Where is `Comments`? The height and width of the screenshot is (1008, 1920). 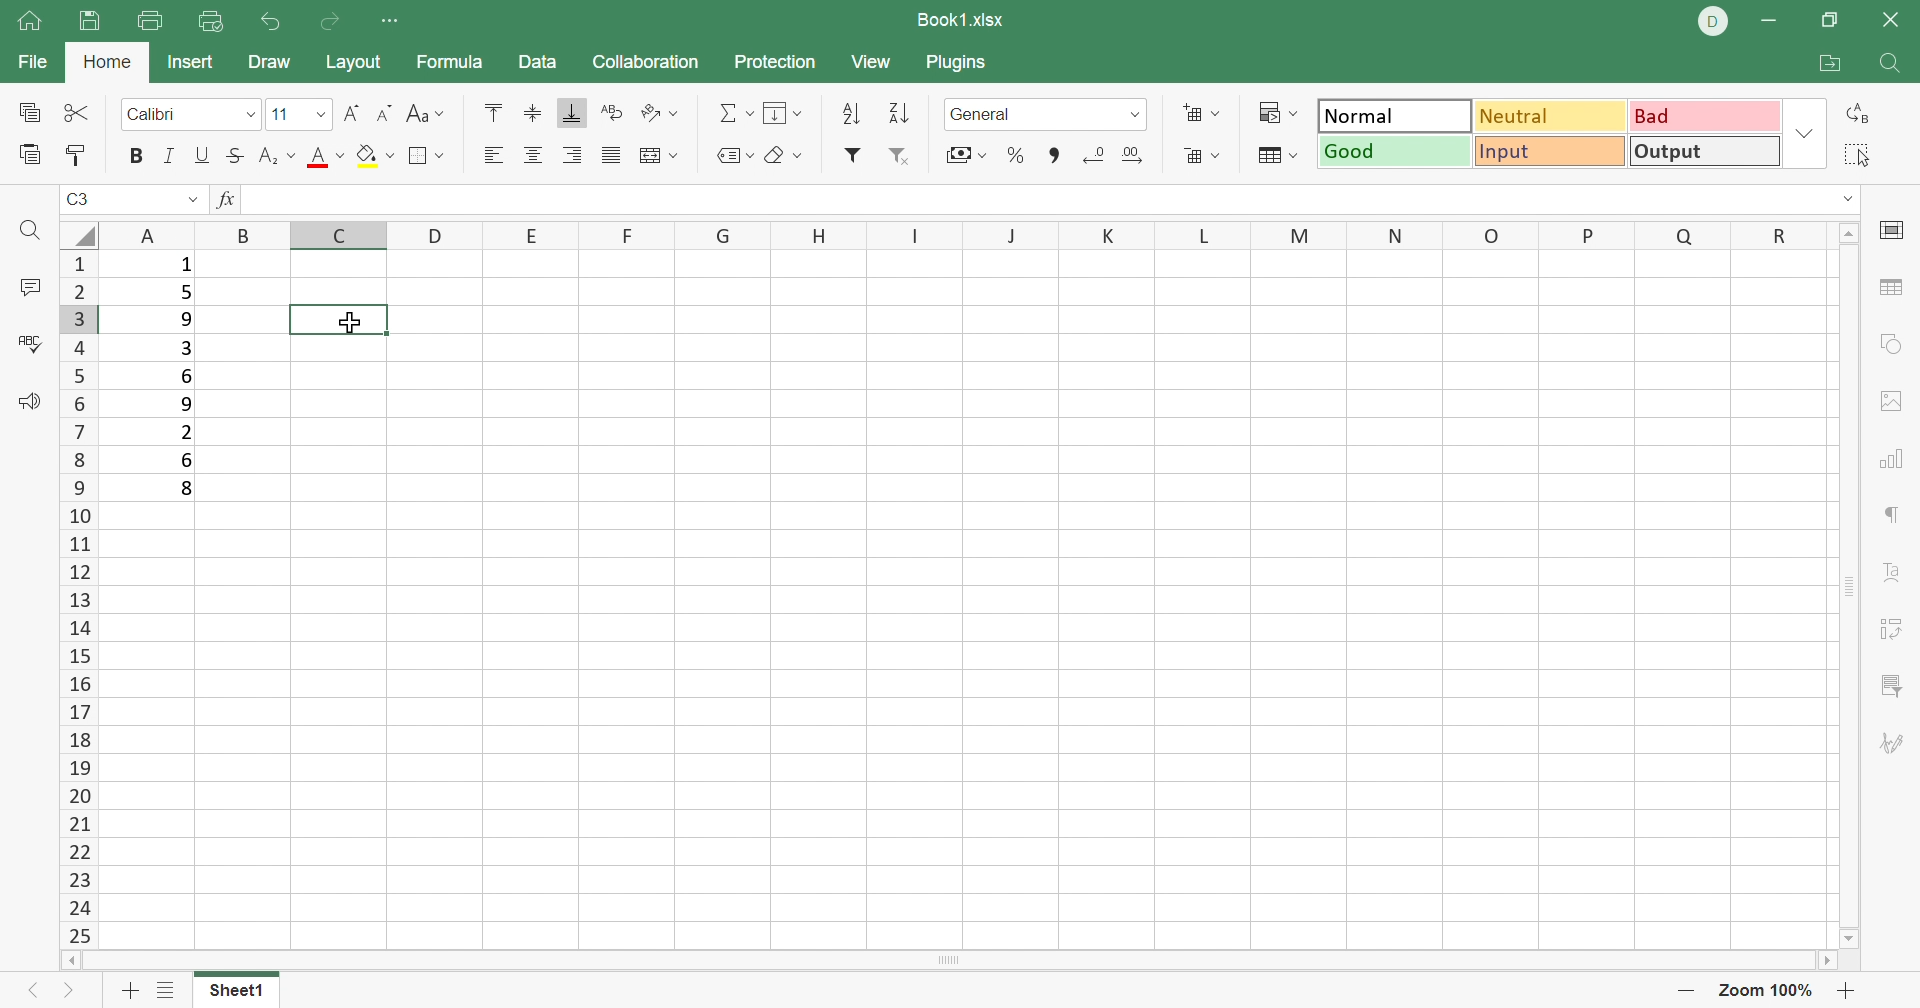 Comments is located at coordinates (33, 287).